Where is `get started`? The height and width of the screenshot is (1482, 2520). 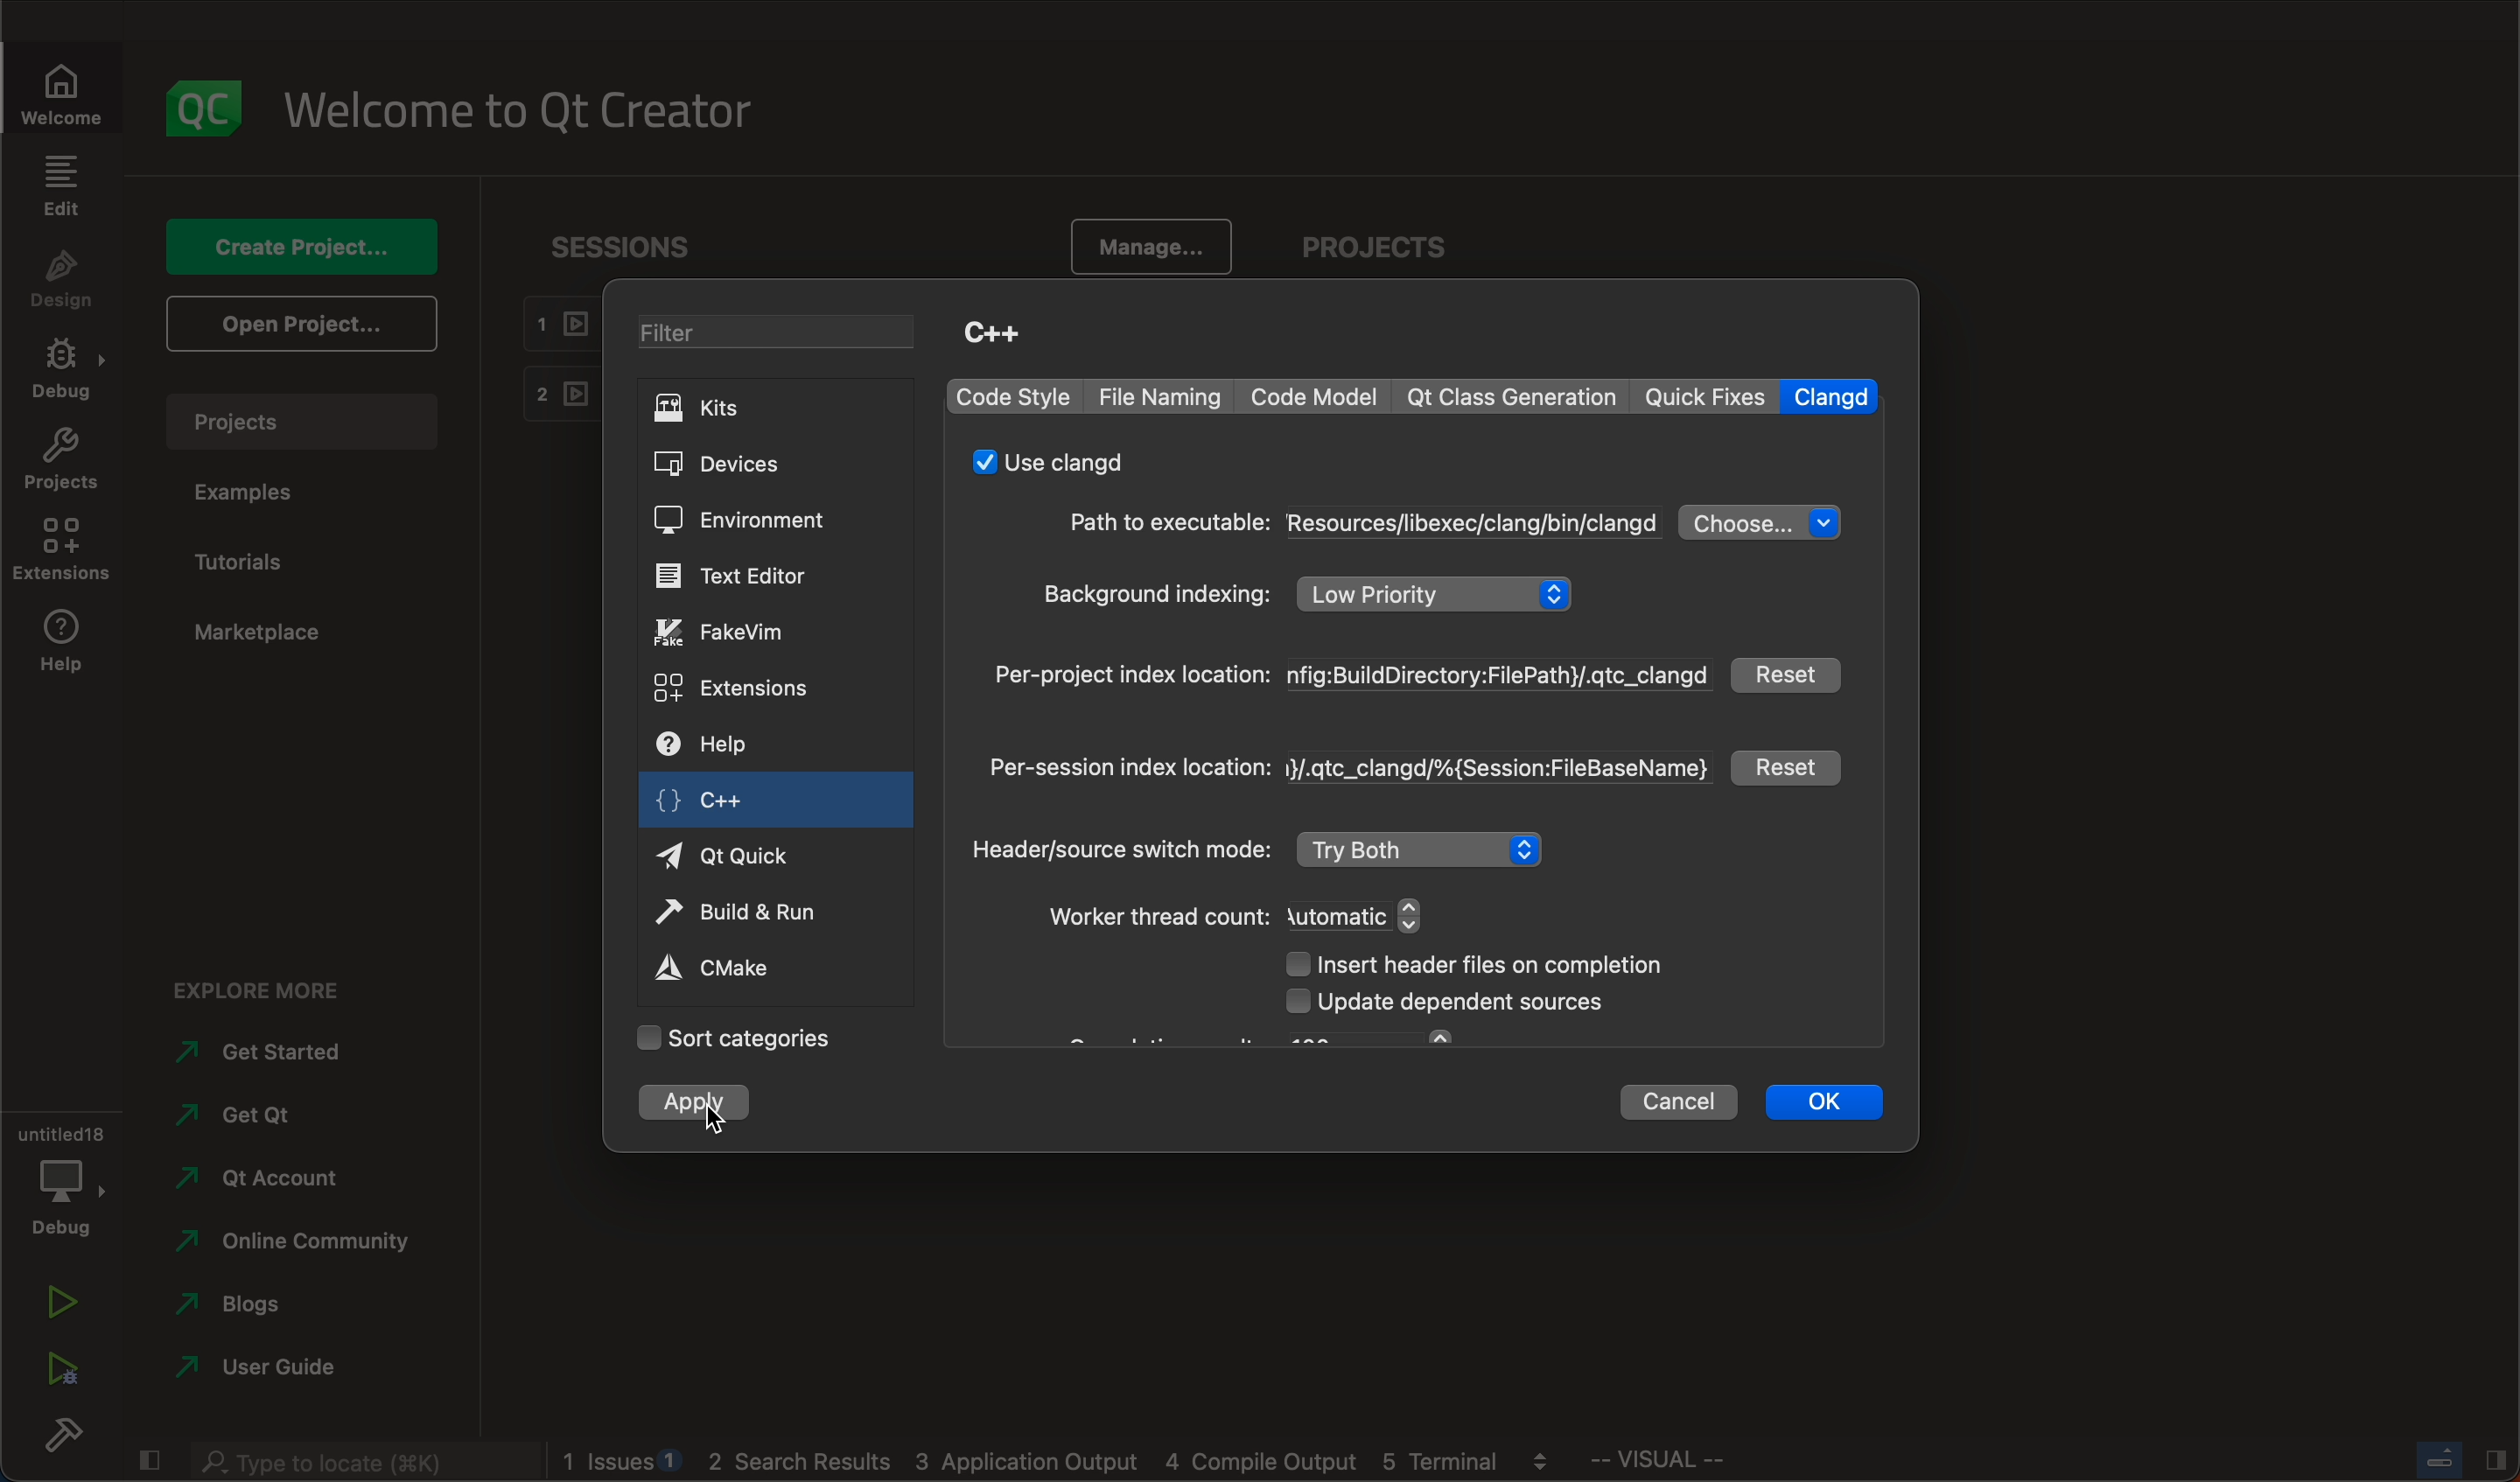
get started is located at coordinates (270, 1052).